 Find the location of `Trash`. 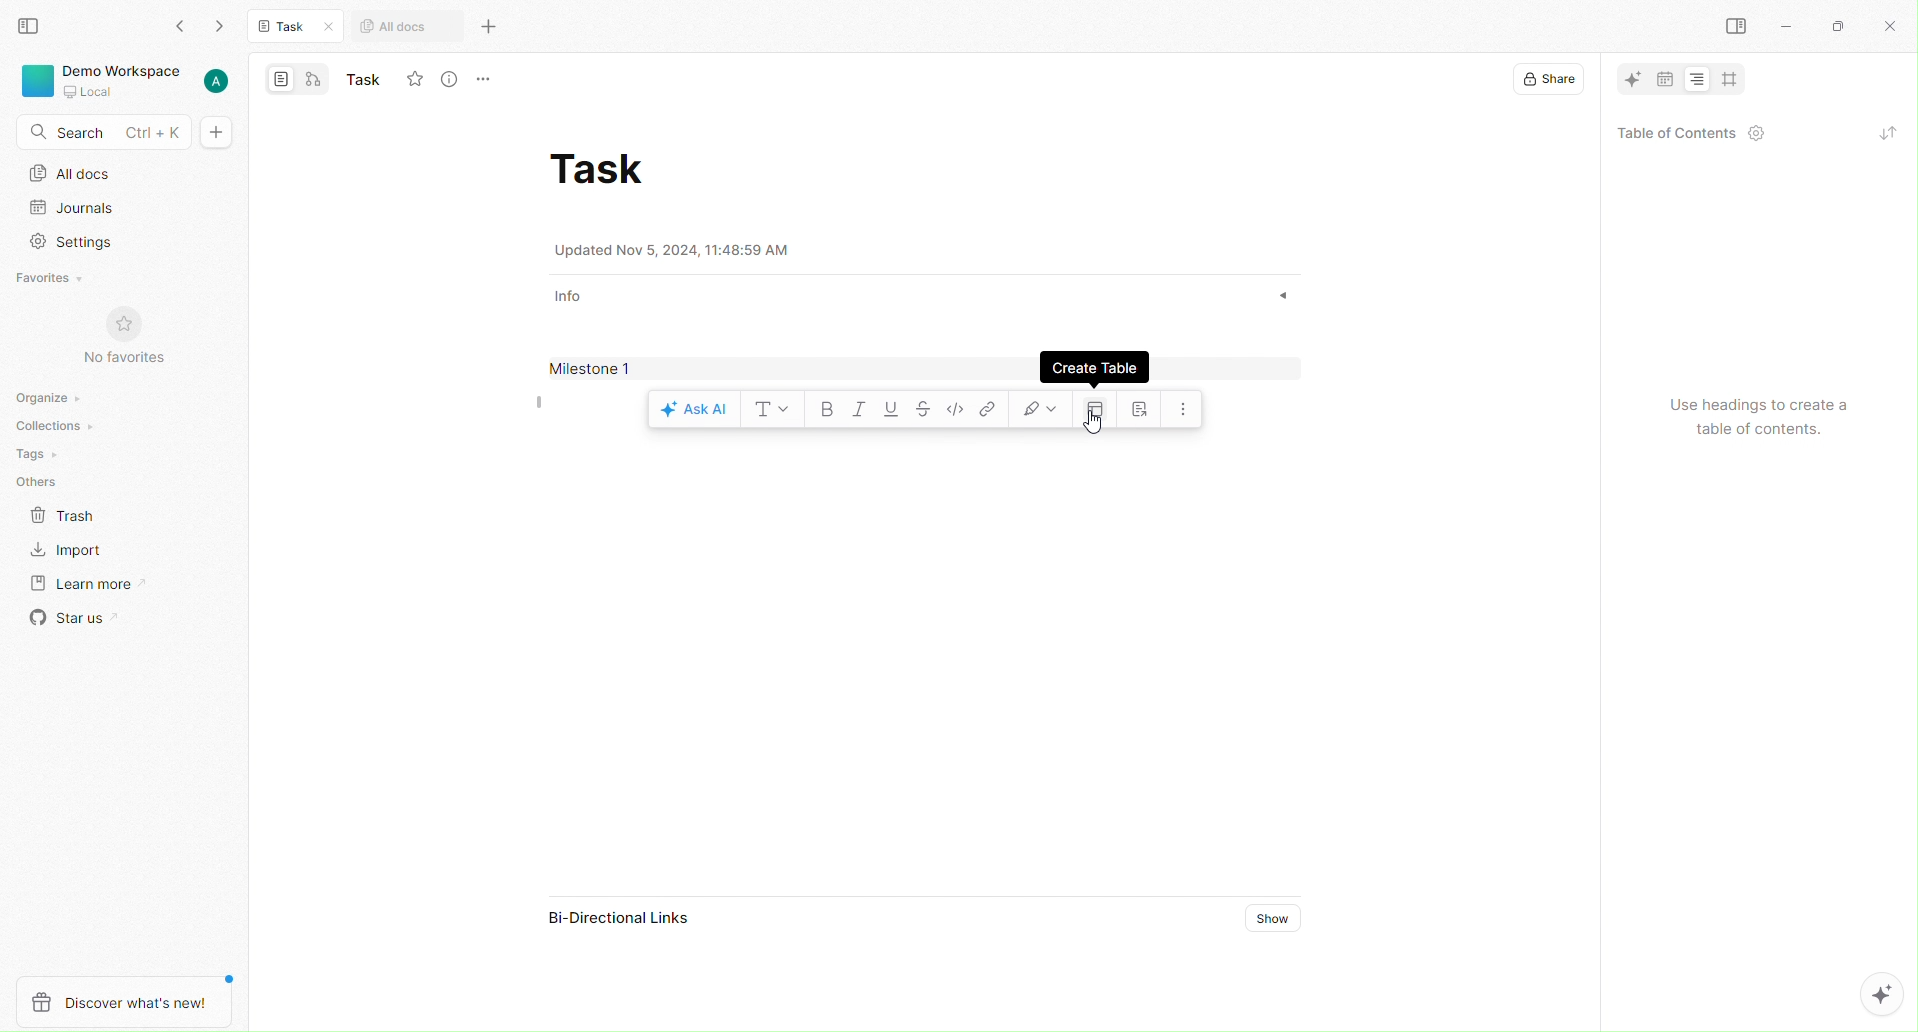

Trash is located at coordinates (62, 518).